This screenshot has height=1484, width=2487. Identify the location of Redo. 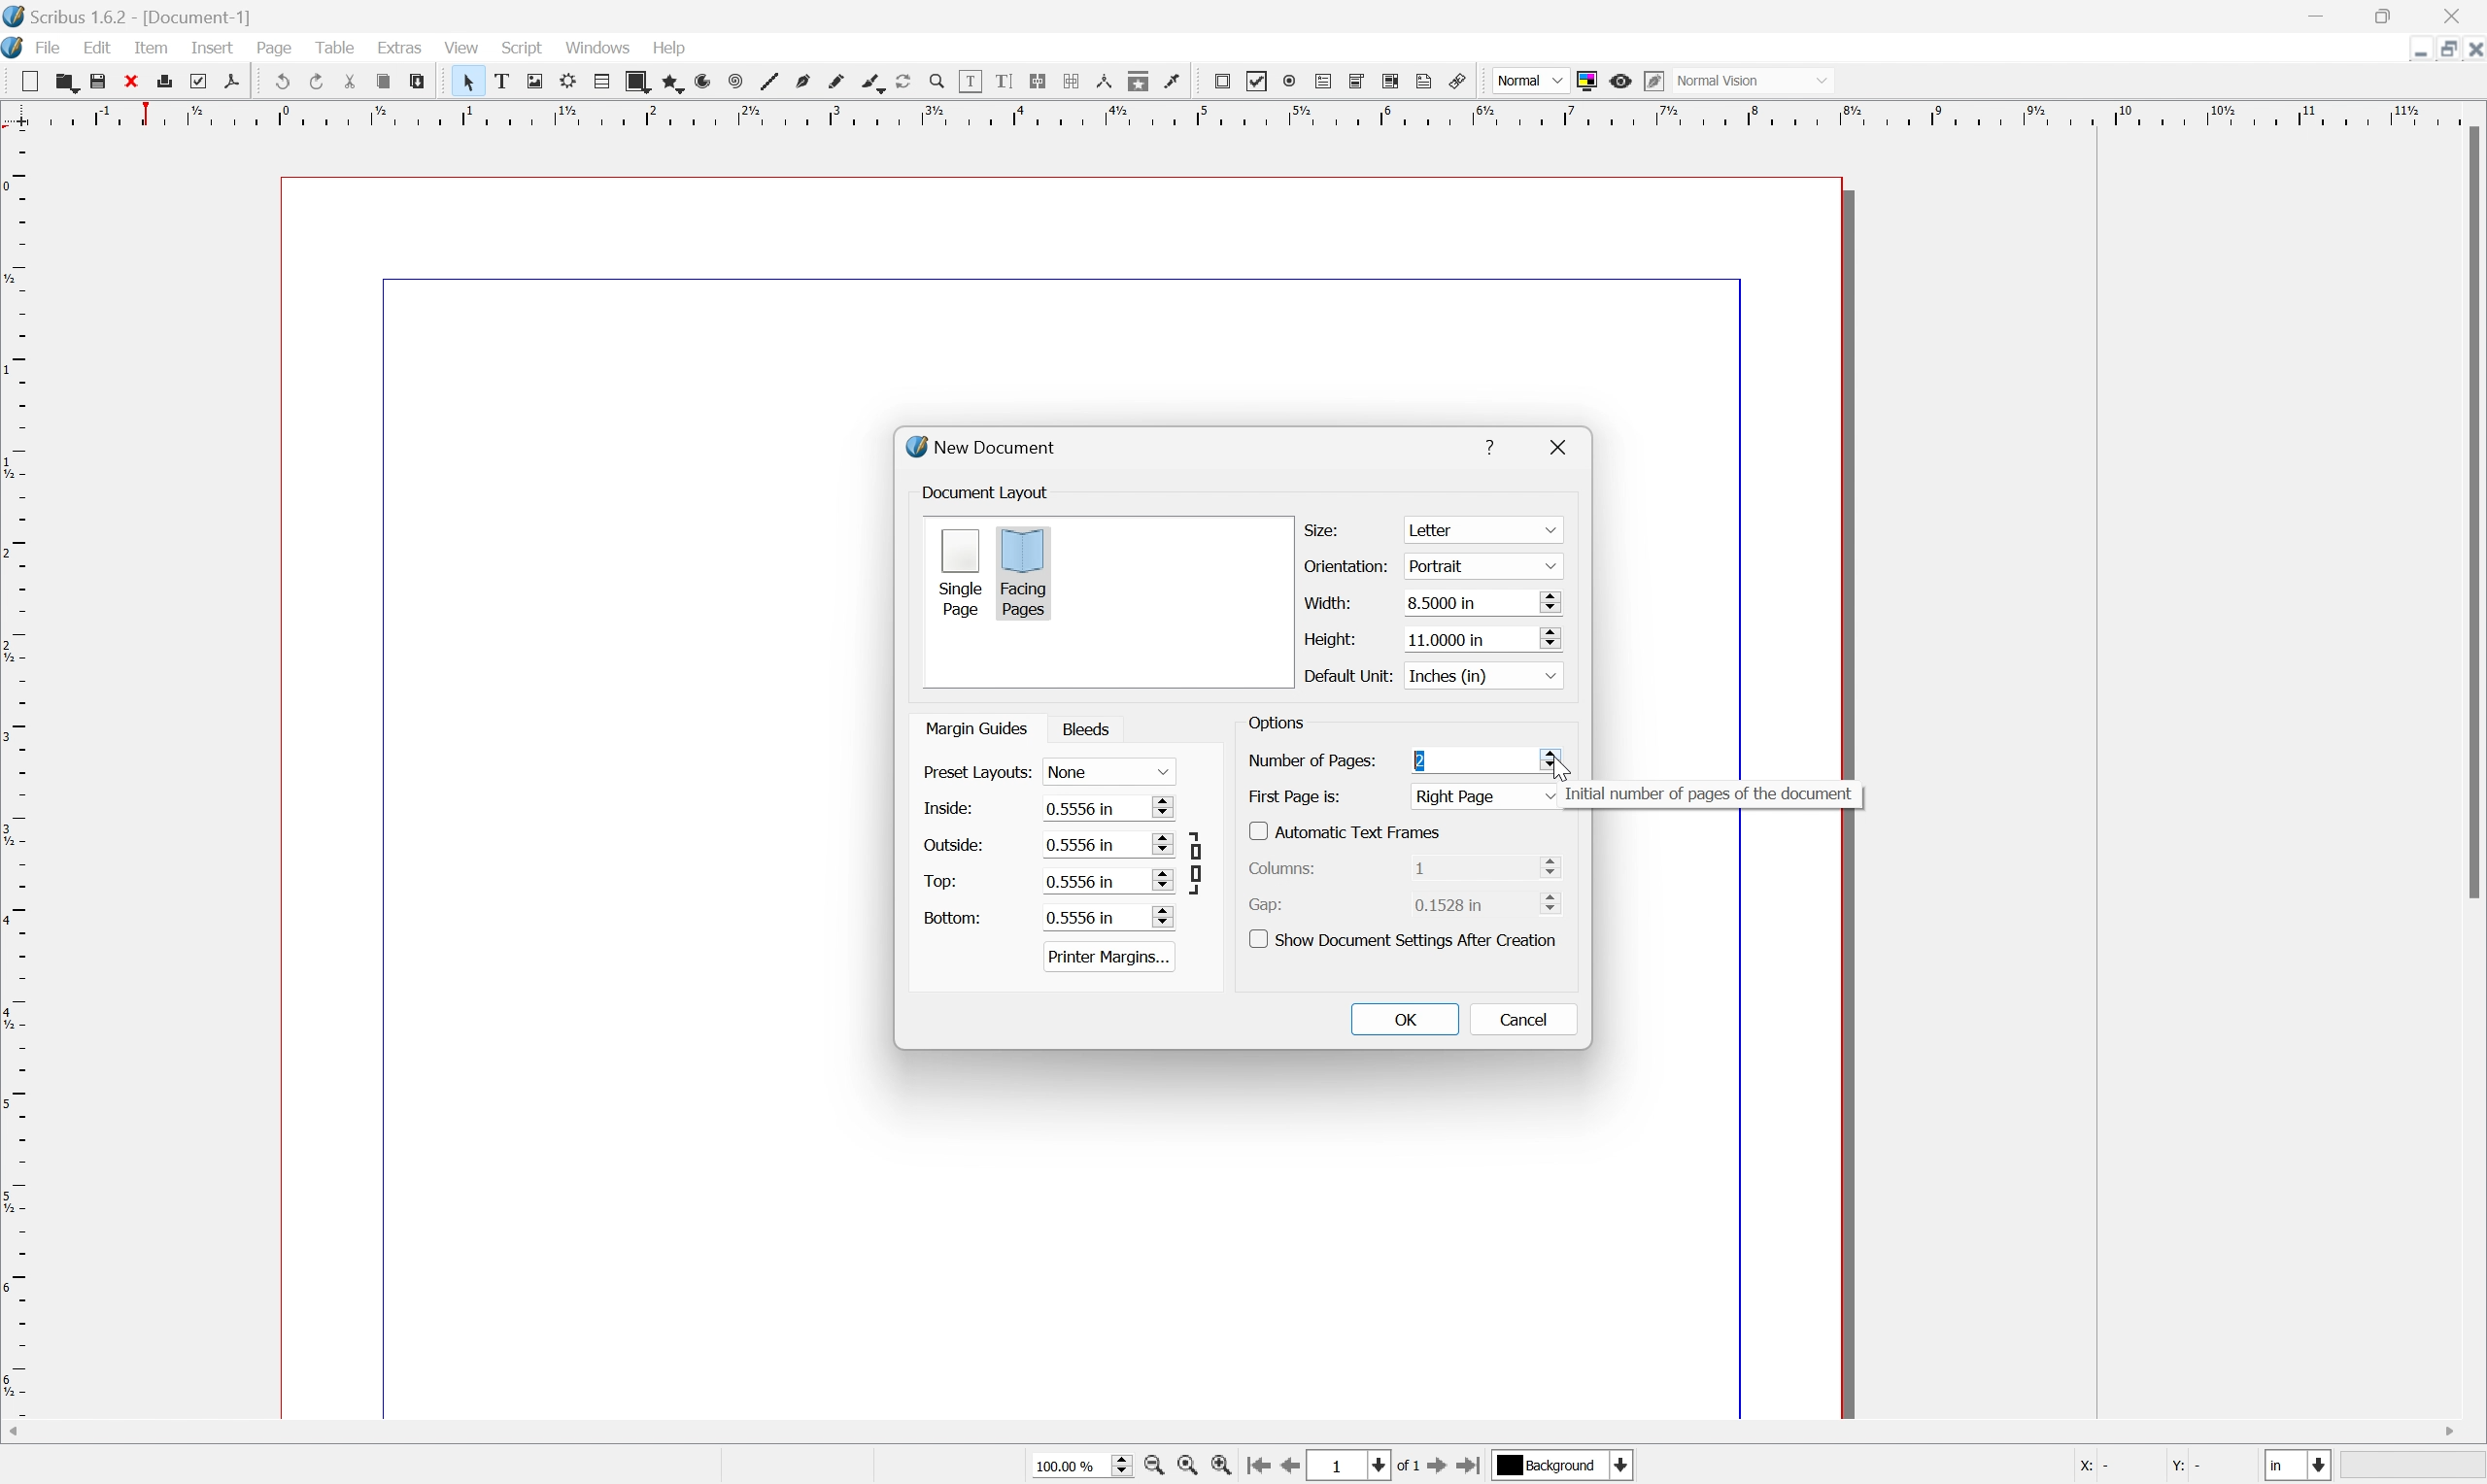
(317, 82).